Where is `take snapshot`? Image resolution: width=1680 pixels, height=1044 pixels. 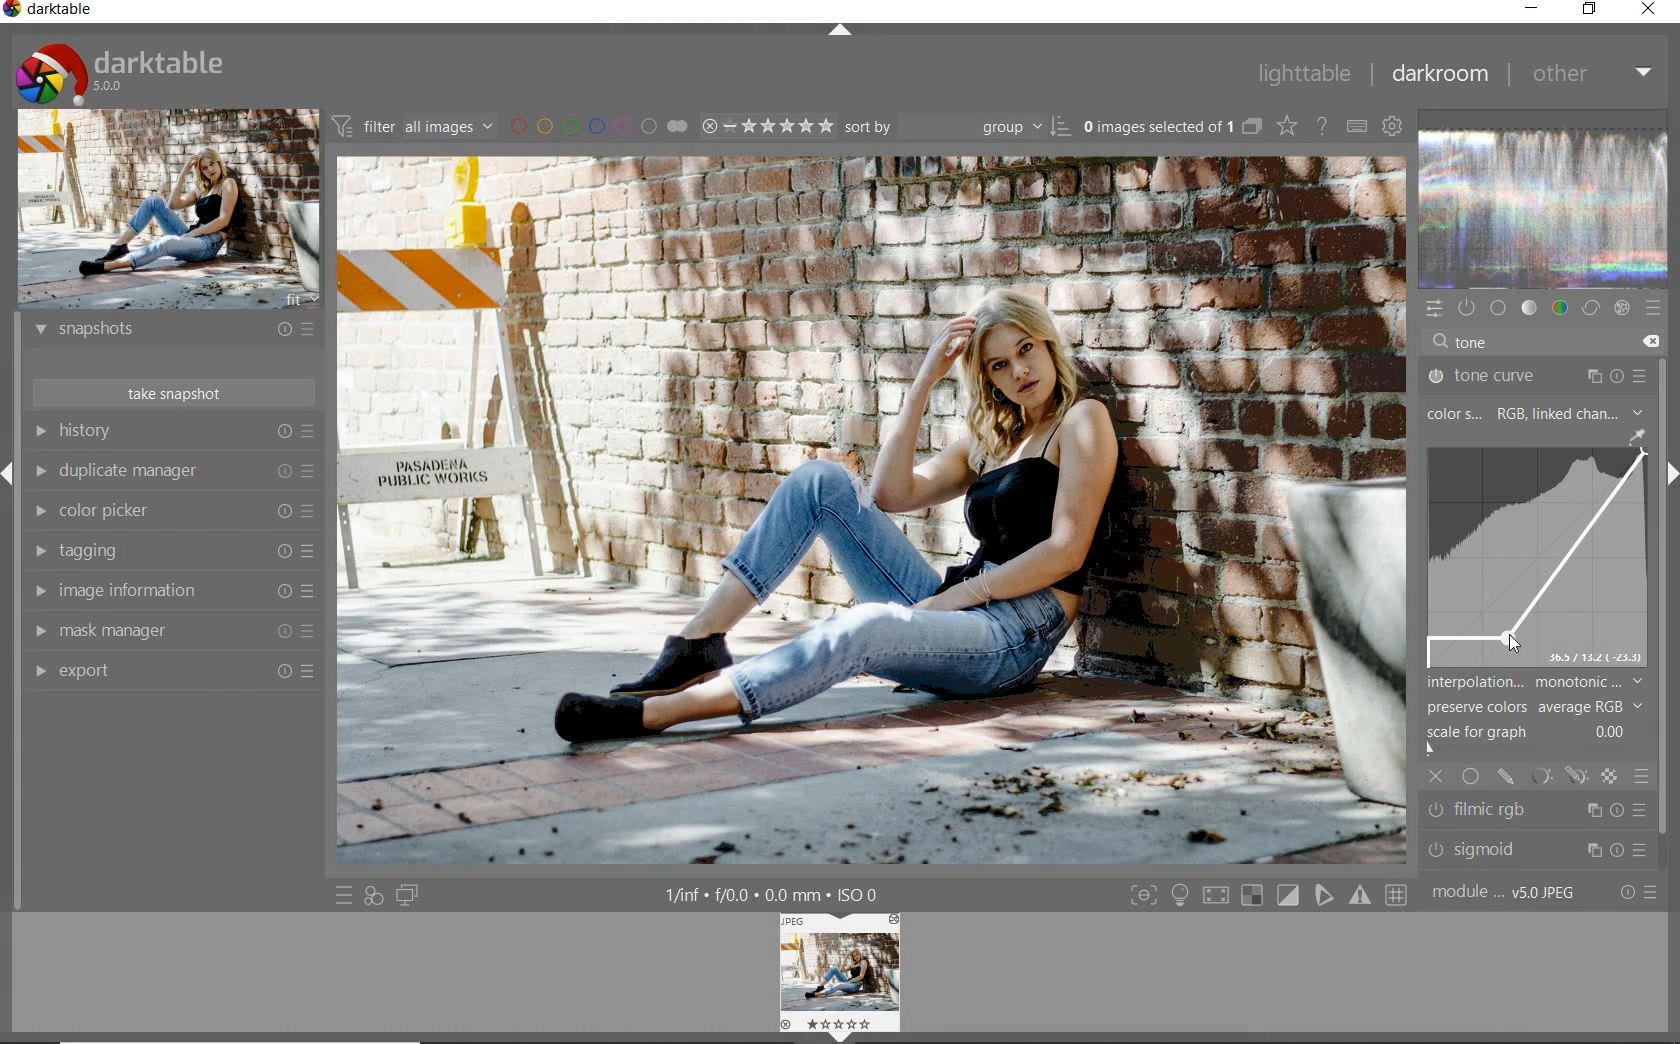
take snapshot is located at coordinates (171, 391).